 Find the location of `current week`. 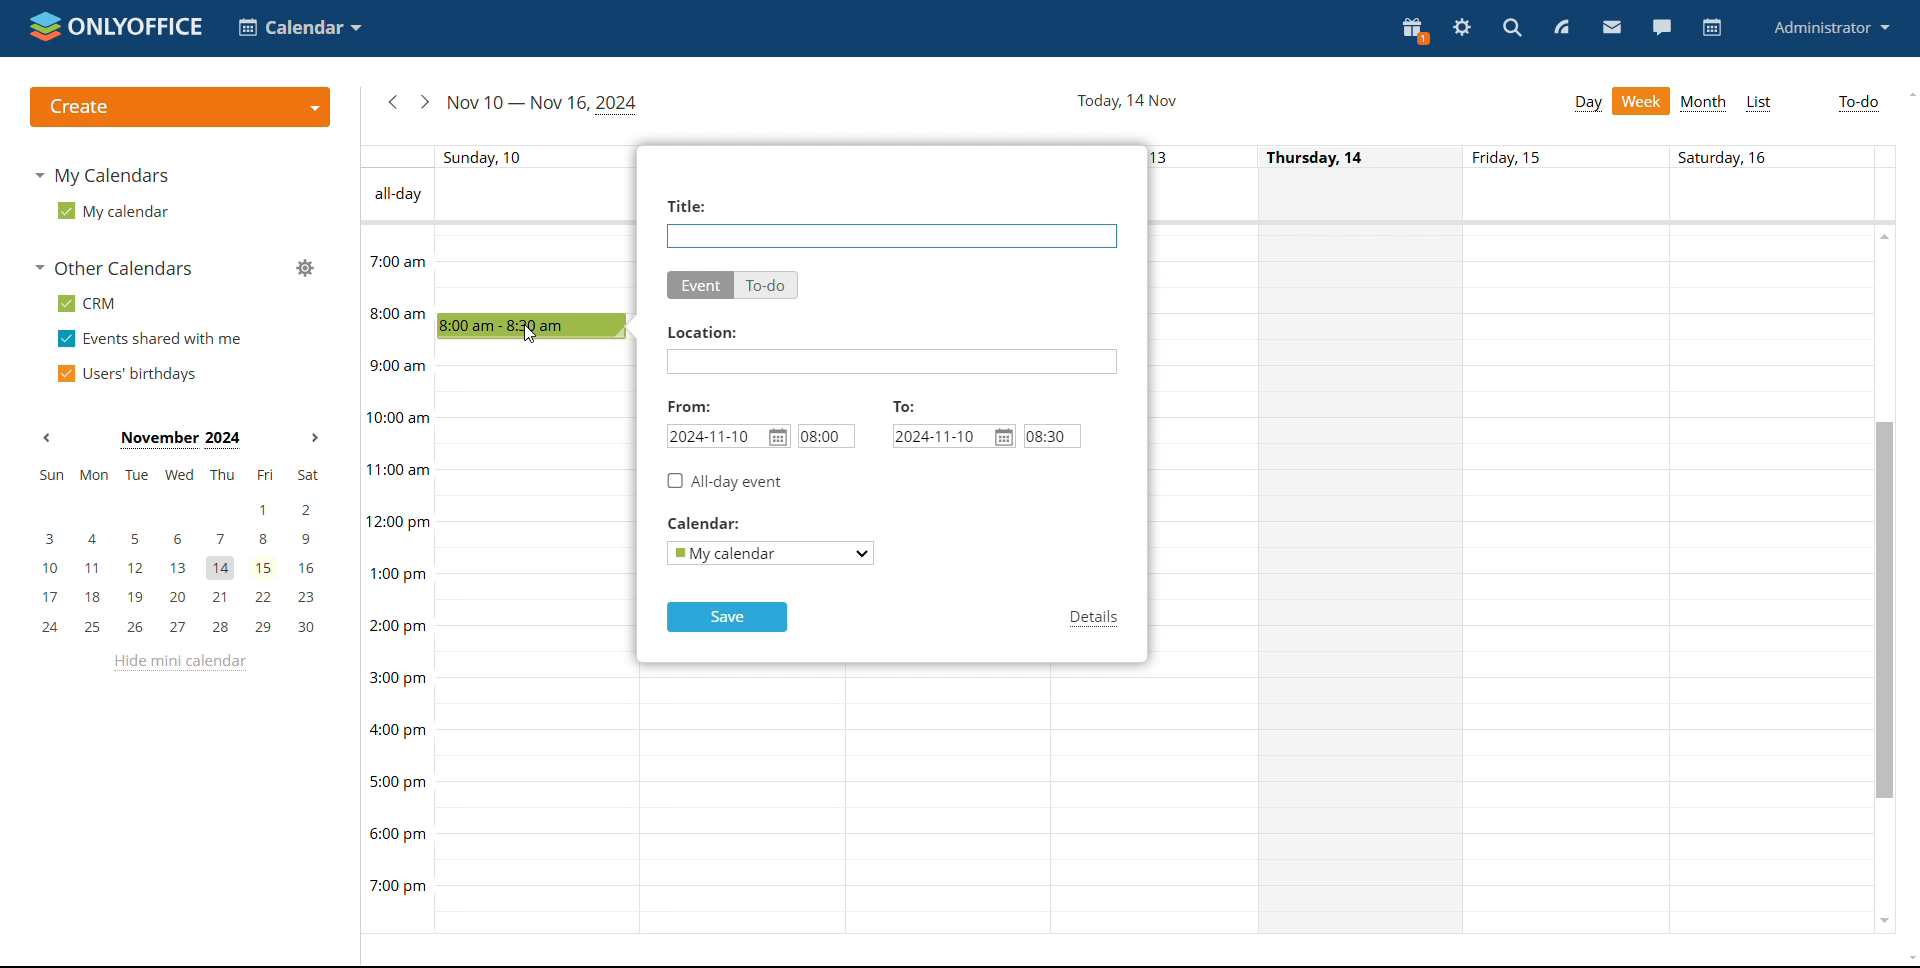

current week is located at coordinates (543, 102).